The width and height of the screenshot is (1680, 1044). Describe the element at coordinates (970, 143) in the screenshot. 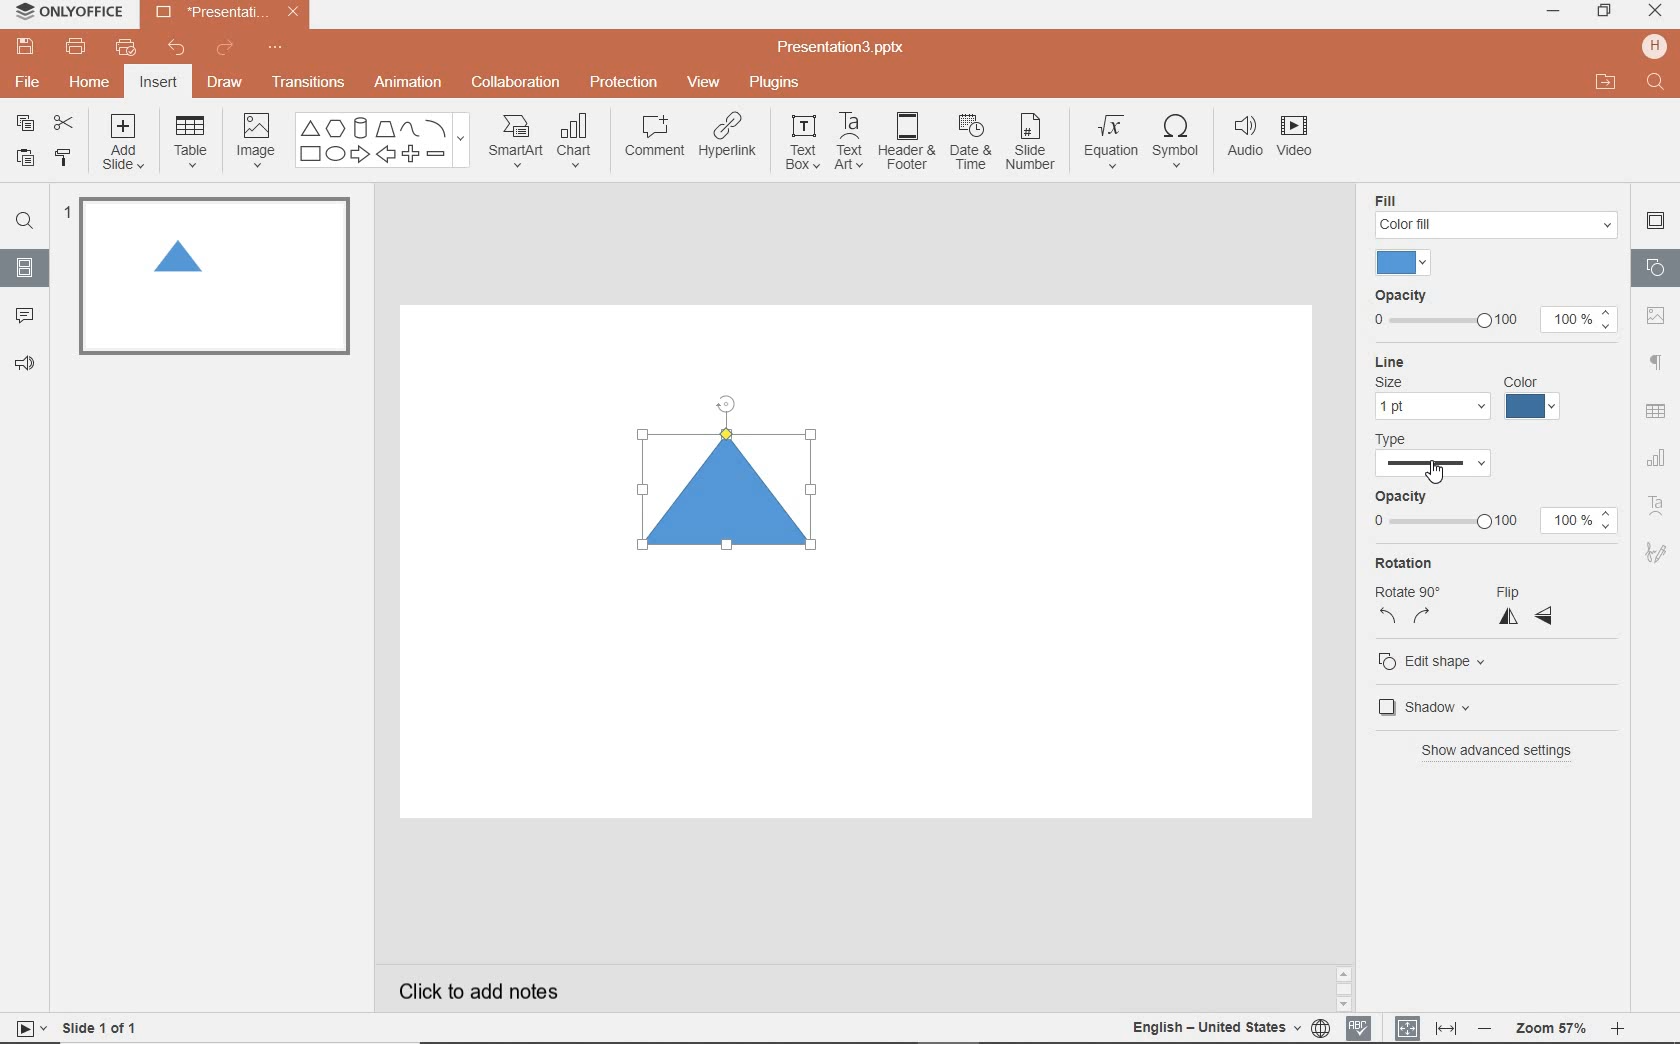

I see `DATE & TIME` at that location.